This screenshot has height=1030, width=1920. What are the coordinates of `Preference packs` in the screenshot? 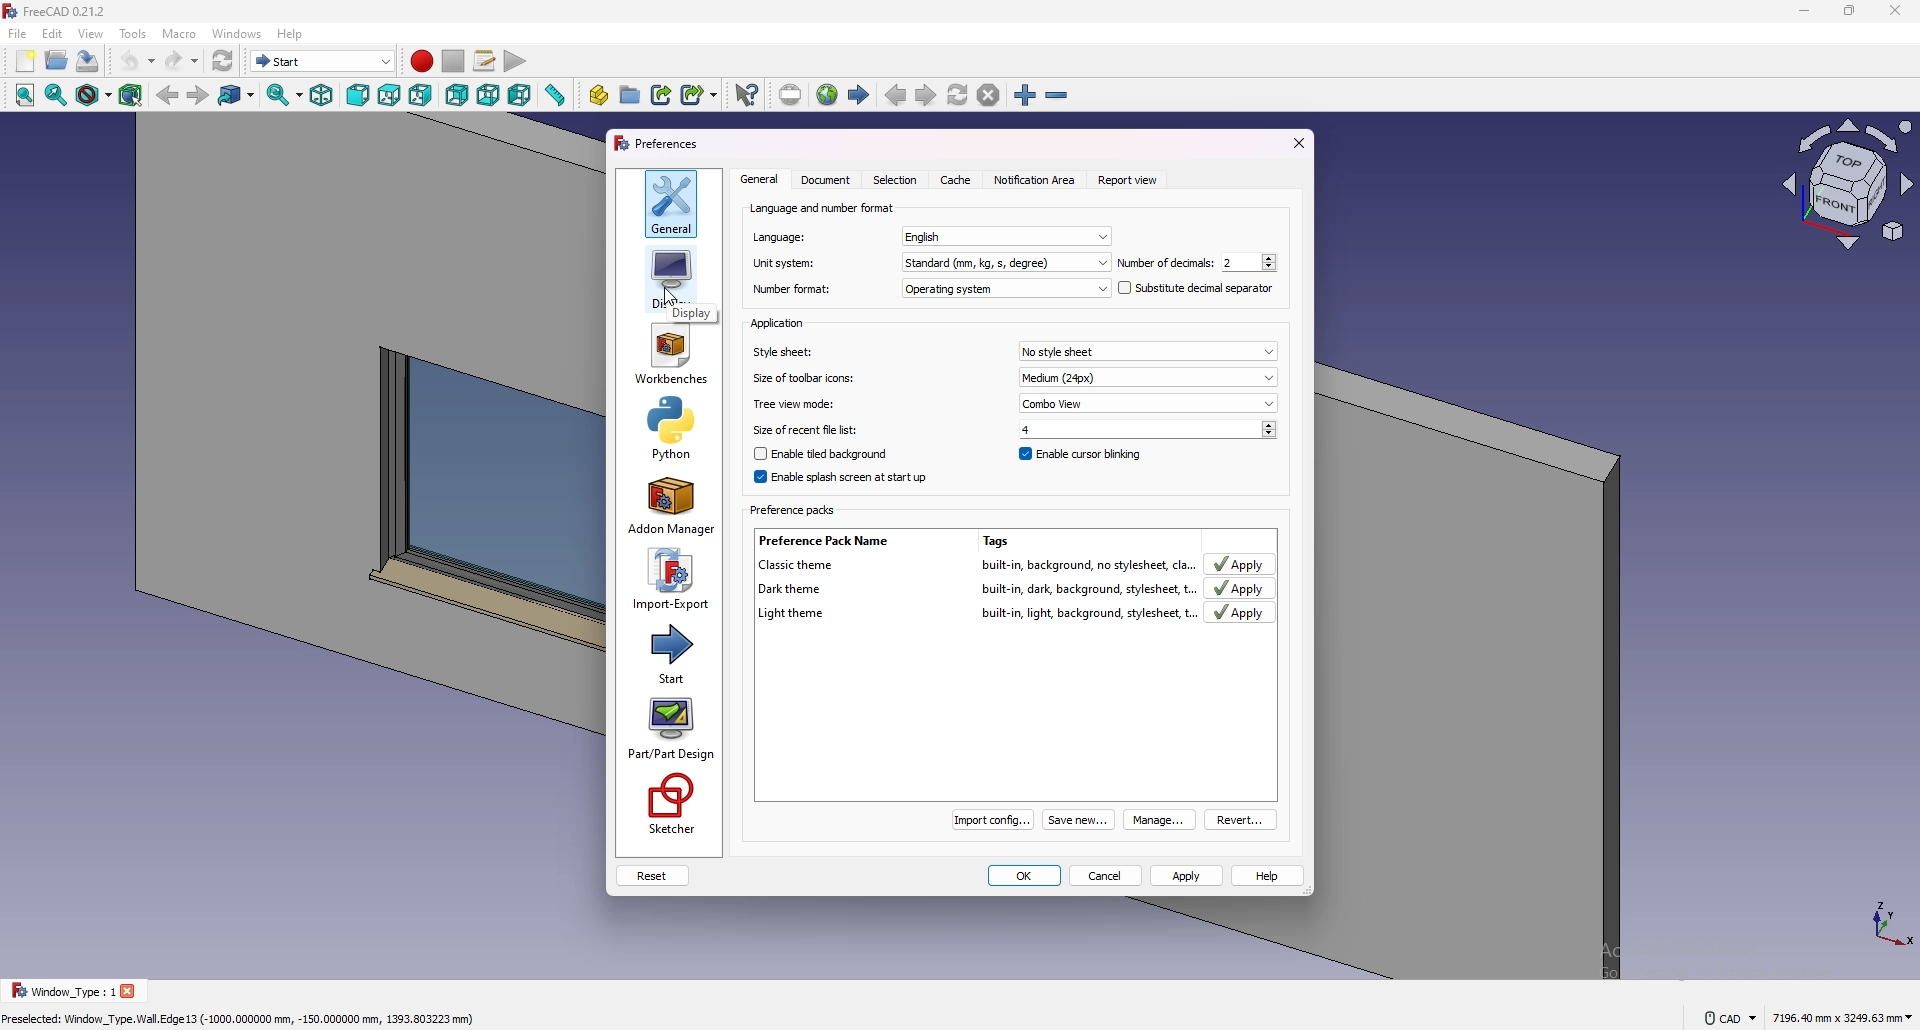 It's located at (792, 511).